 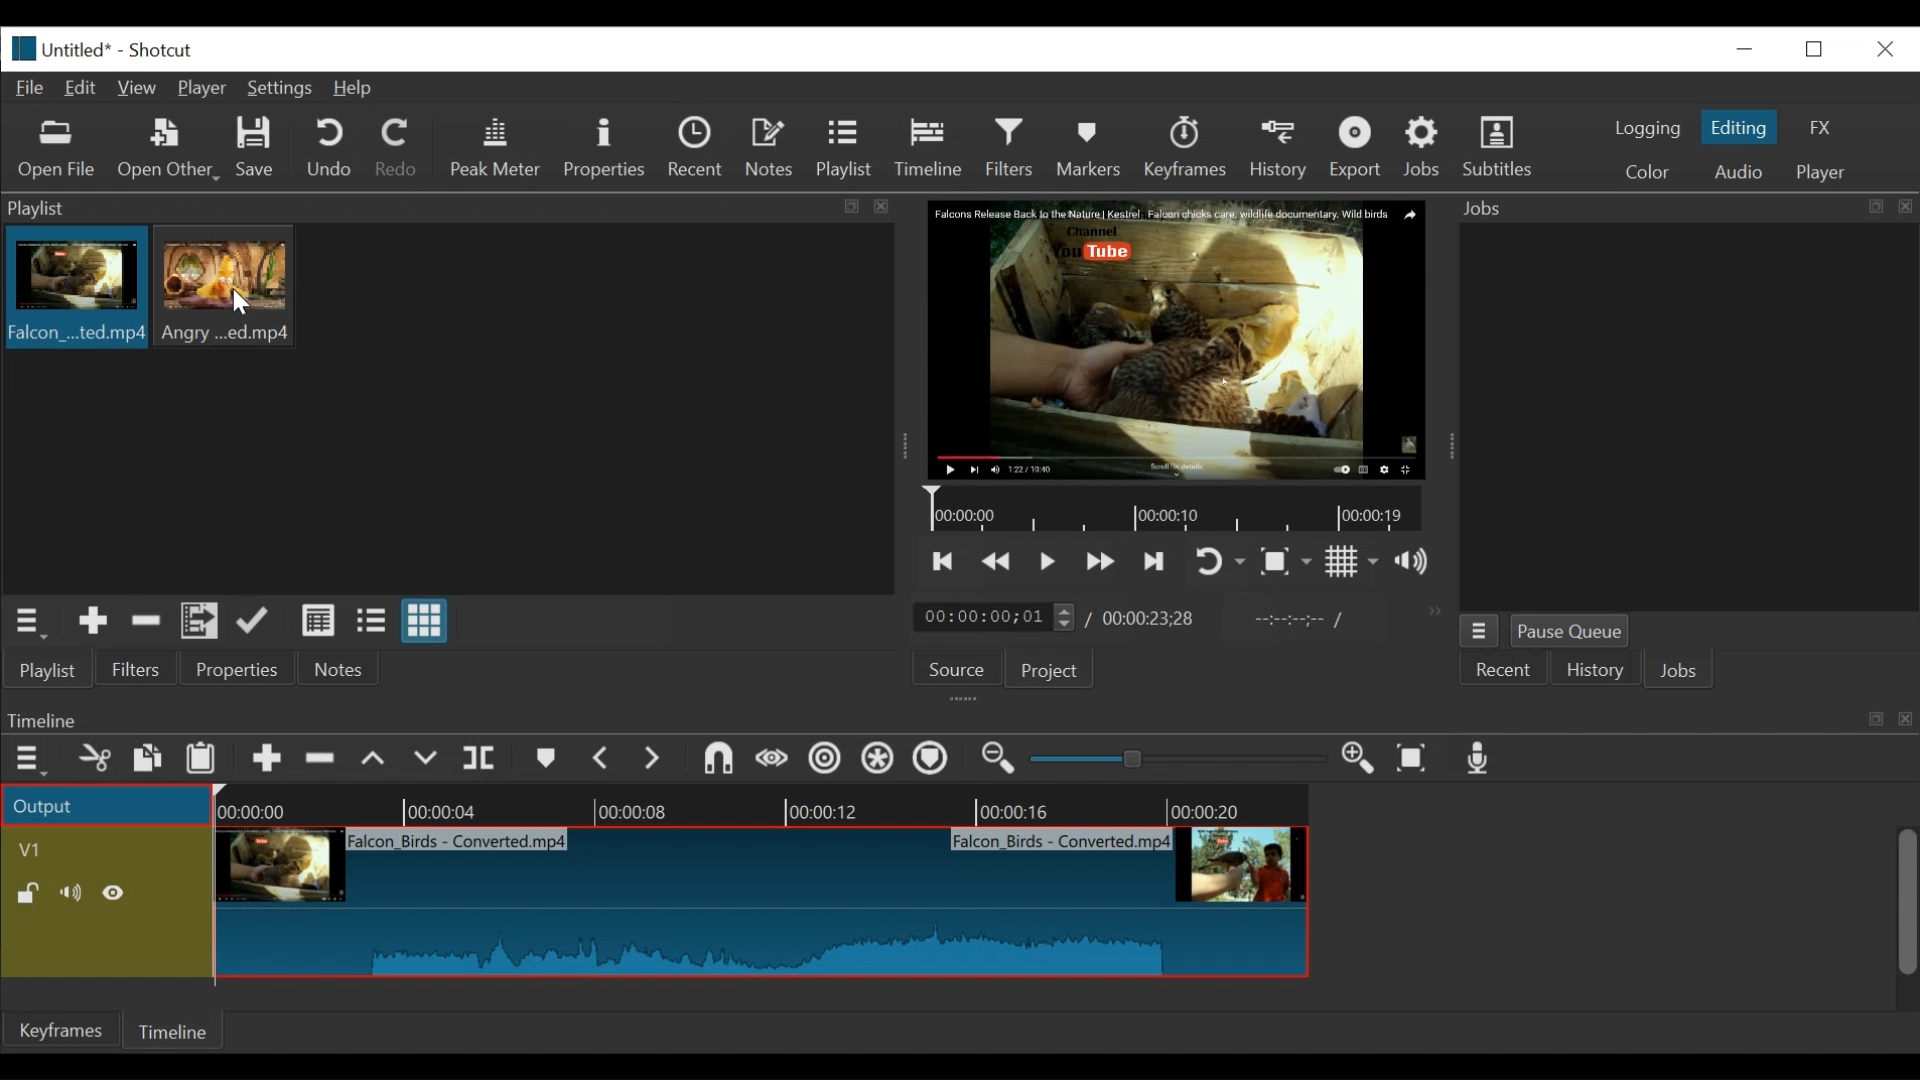 I want to click on Toggle display grid on player, so click(x=1352, y=561).